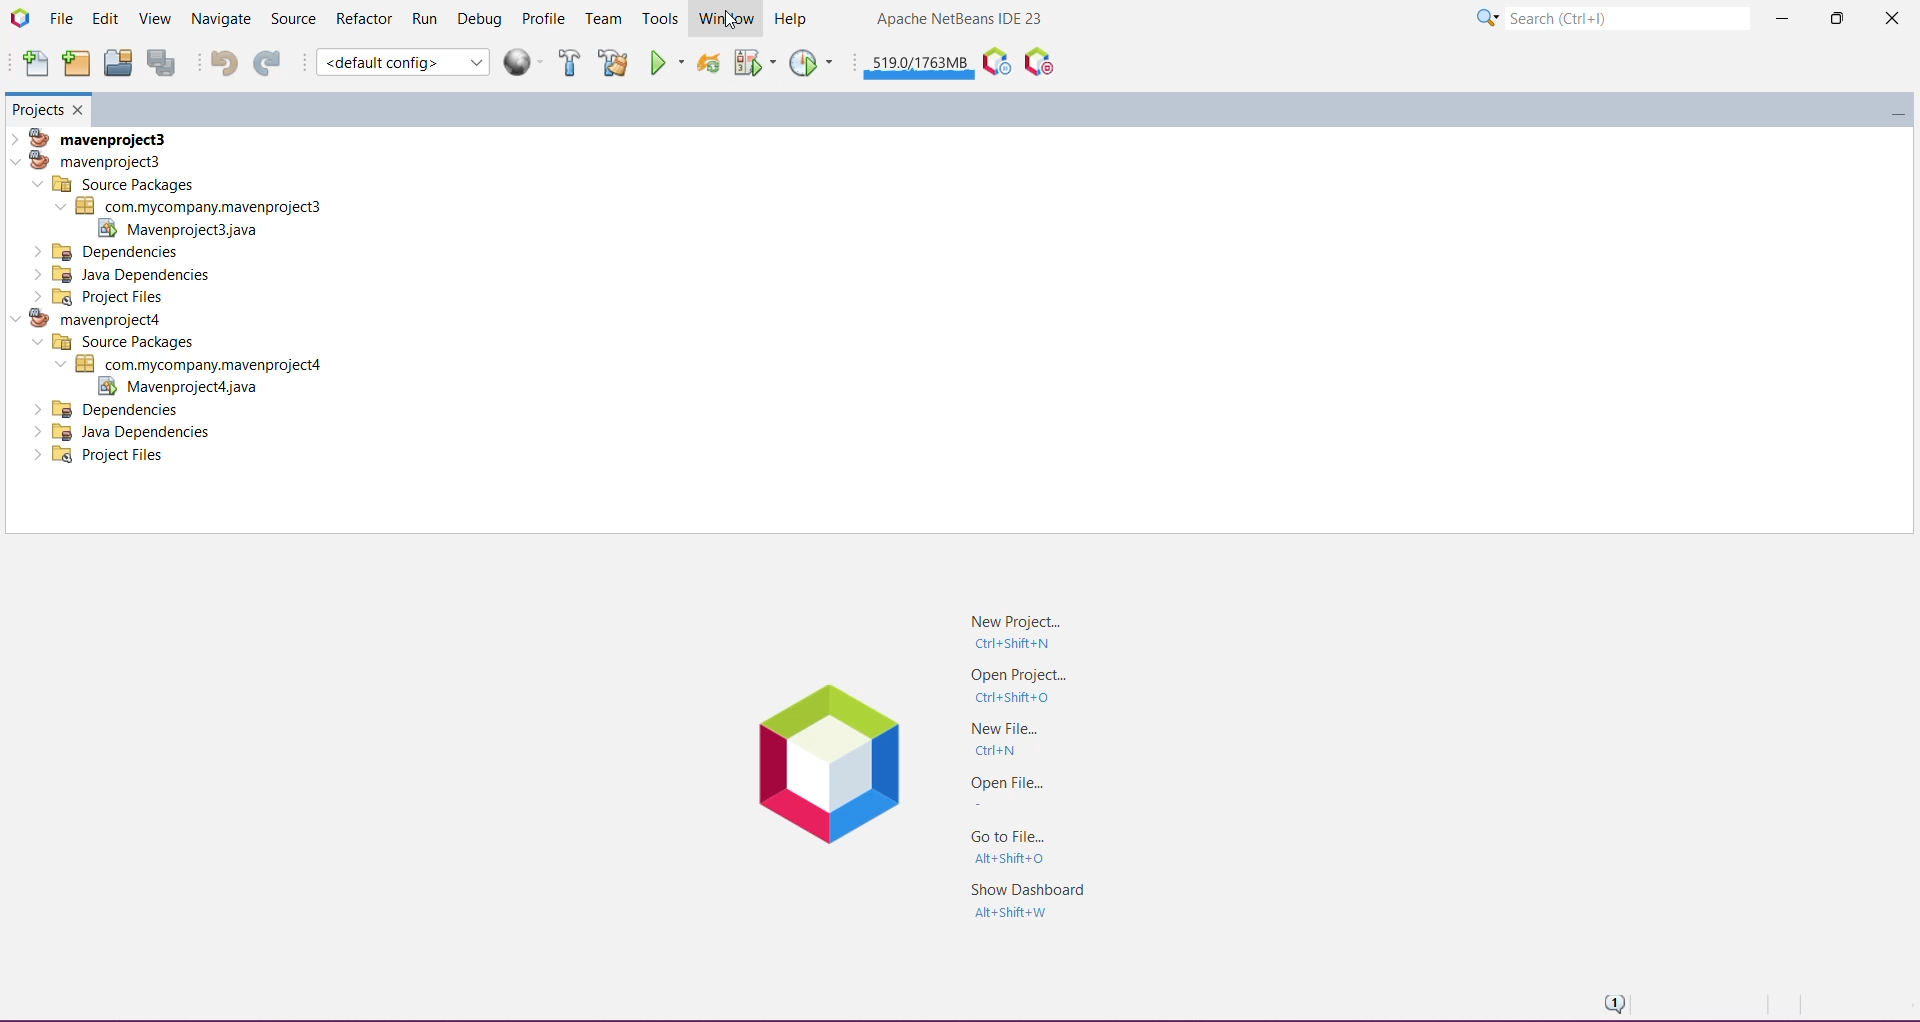  What do you see at coordinates (81, 109) in the screenshot?
I see `Close Window` at bounding box center [81, 109].